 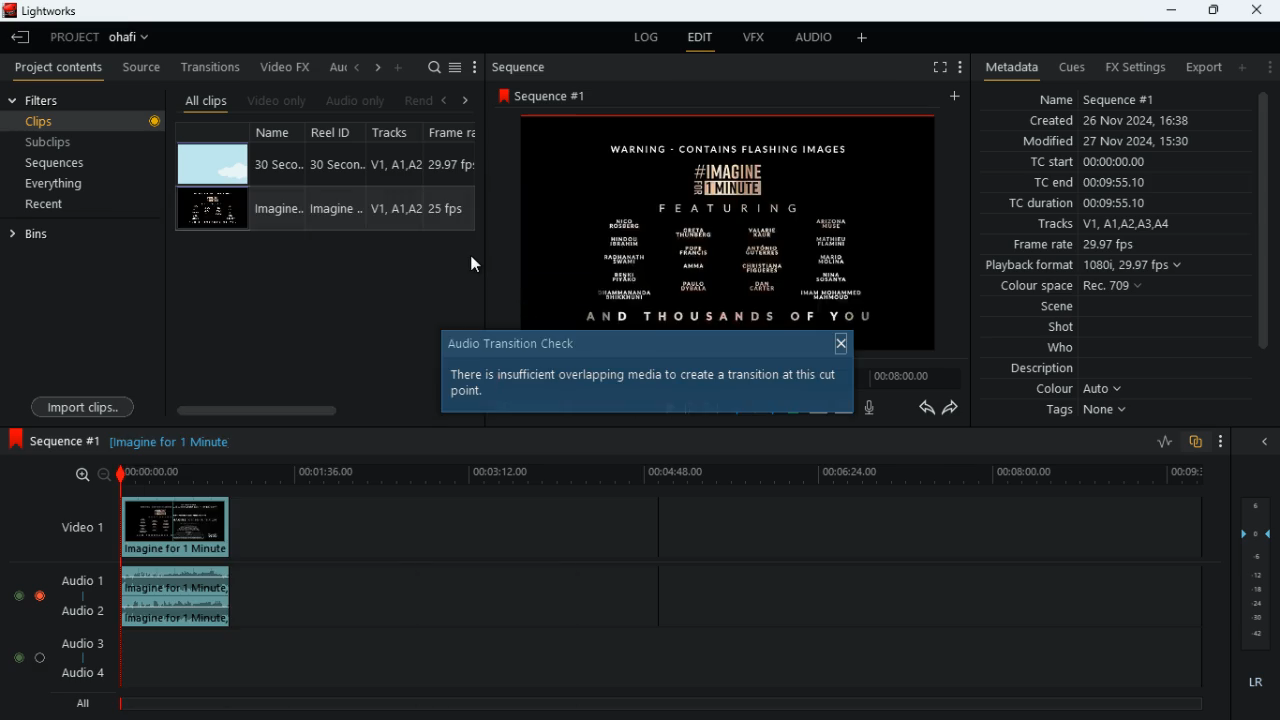 I want to click on image, so click(x=213, y=165).